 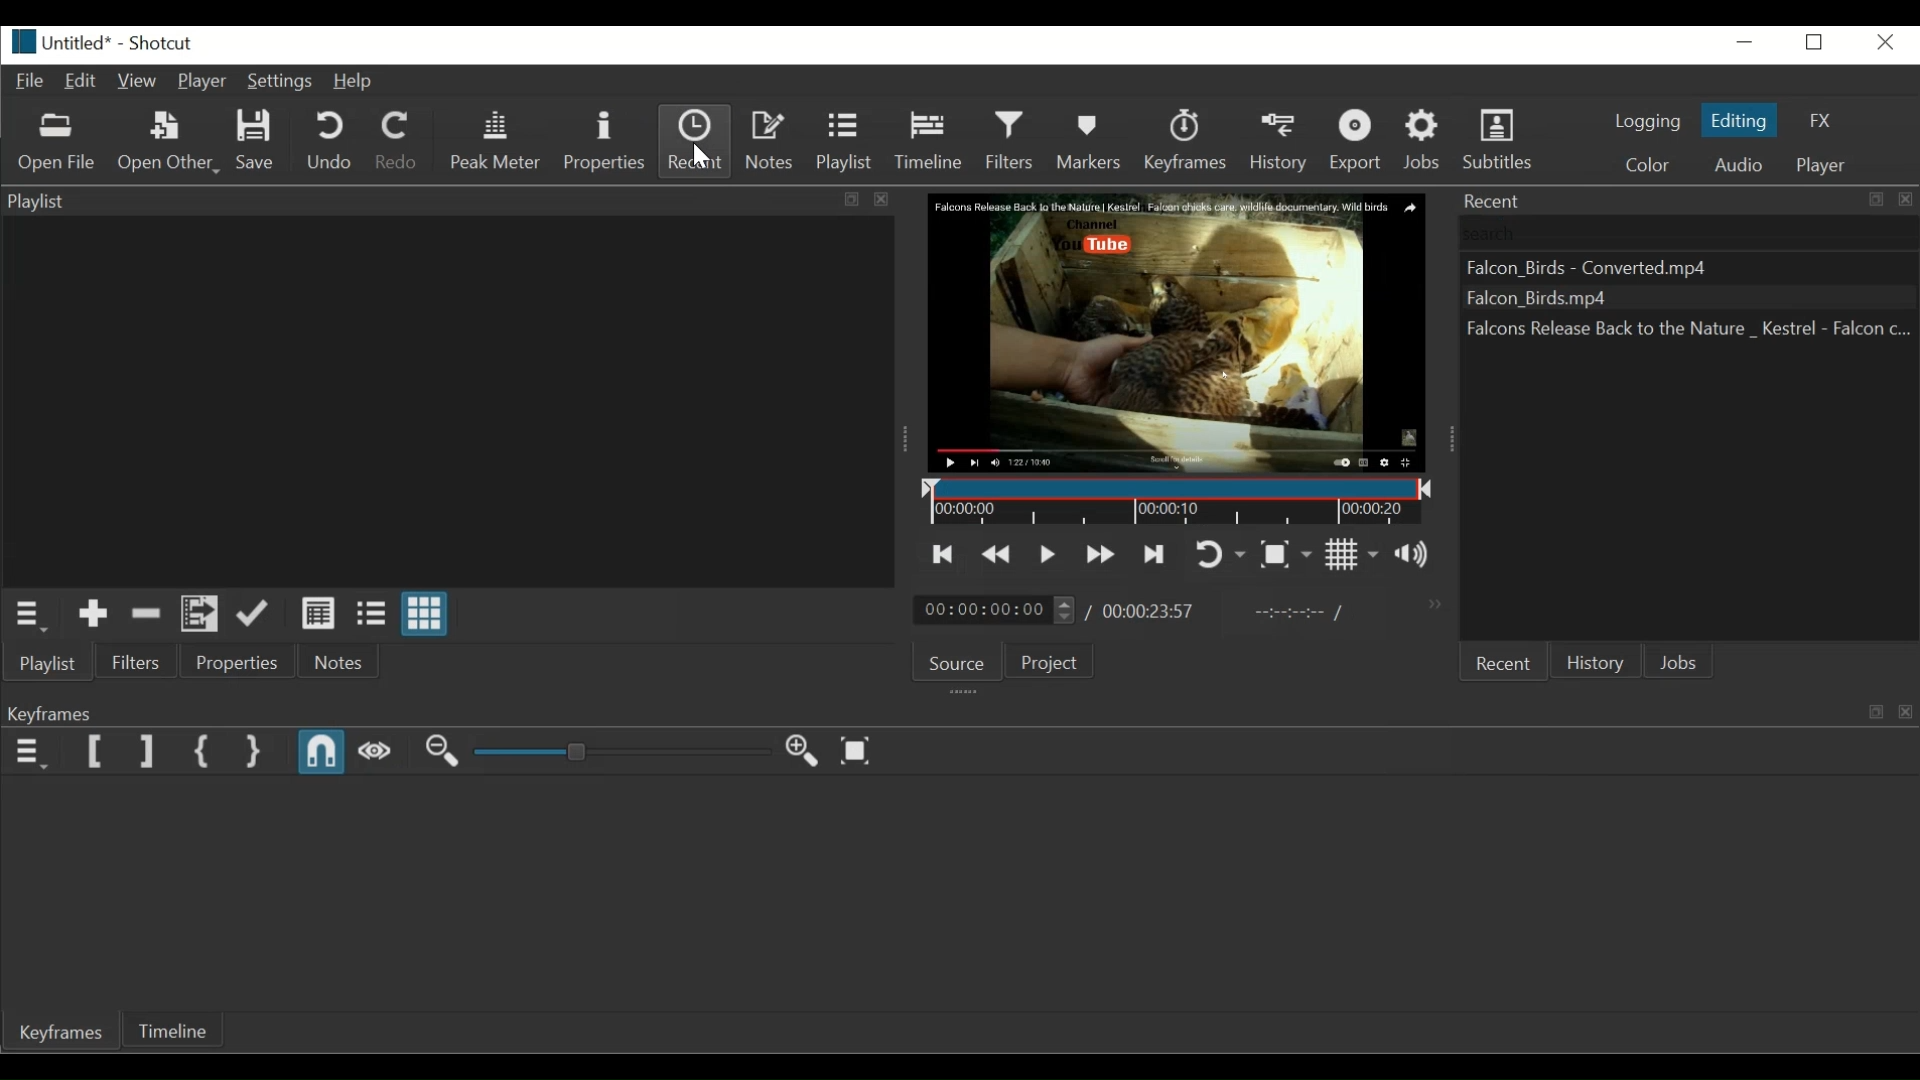 I want to click on Play forward quickly, so click(x=1102, y=554).